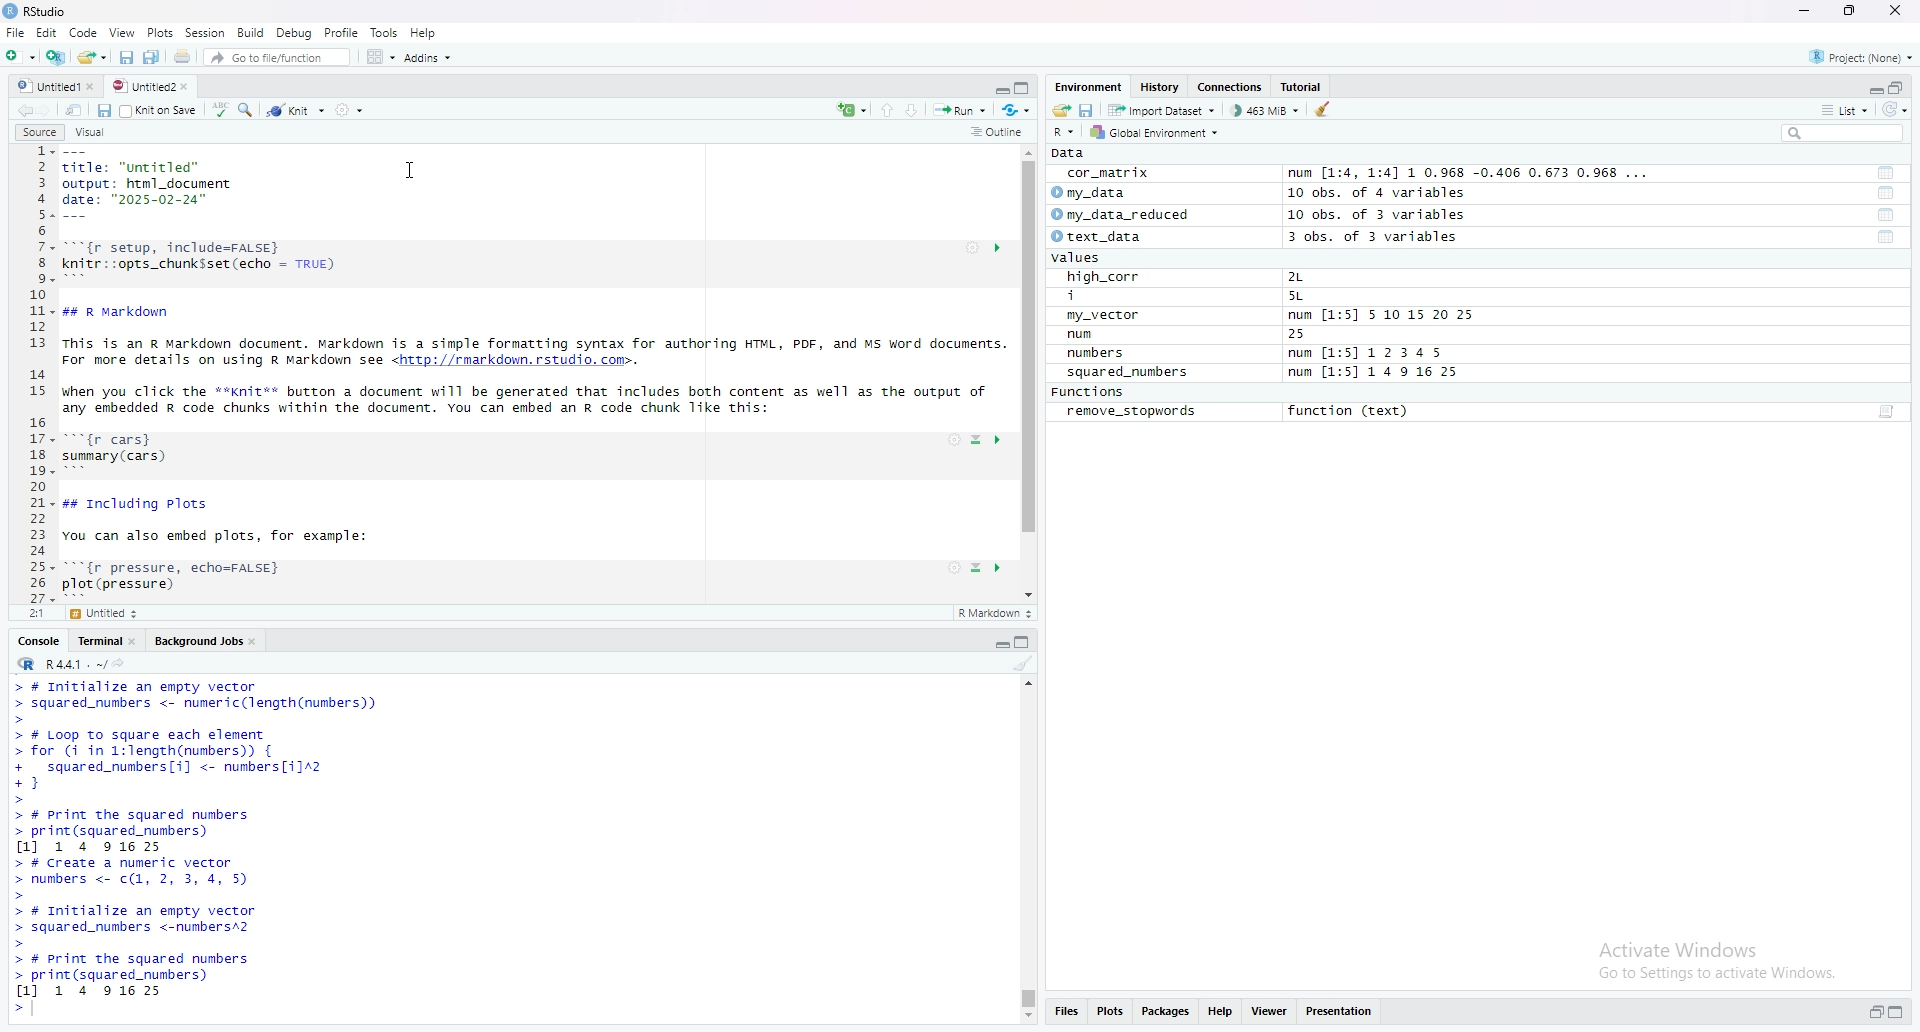 This screenshot has height=1032, width=1920. Describe the element at coordinates (380, 55) in the screenshot. I see `work space panes` at that location.